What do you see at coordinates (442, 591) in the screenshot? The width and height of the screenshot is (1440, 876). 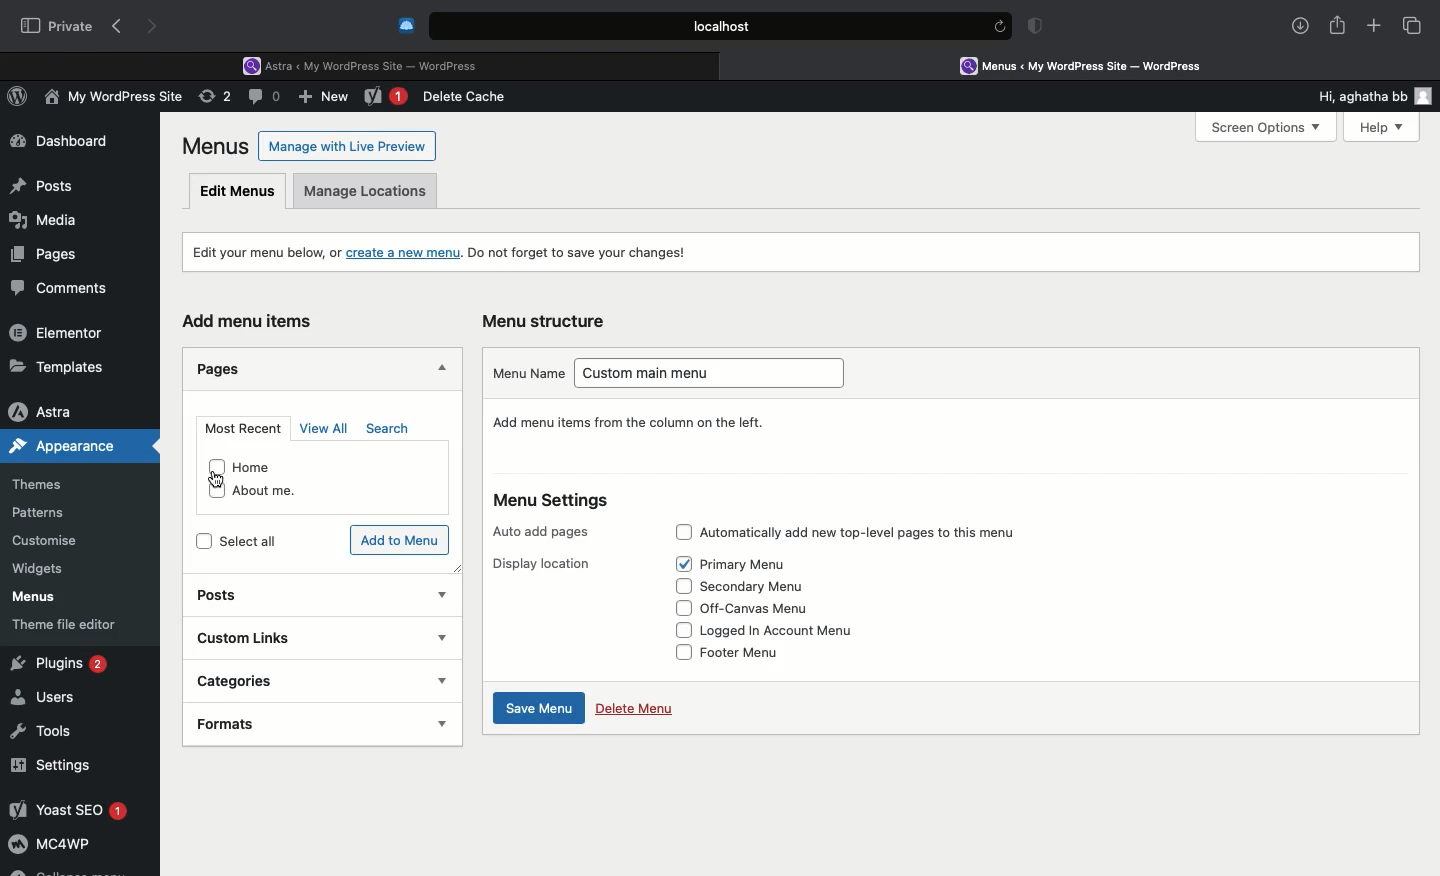 I see `Show` at bounding box center [442, 591].